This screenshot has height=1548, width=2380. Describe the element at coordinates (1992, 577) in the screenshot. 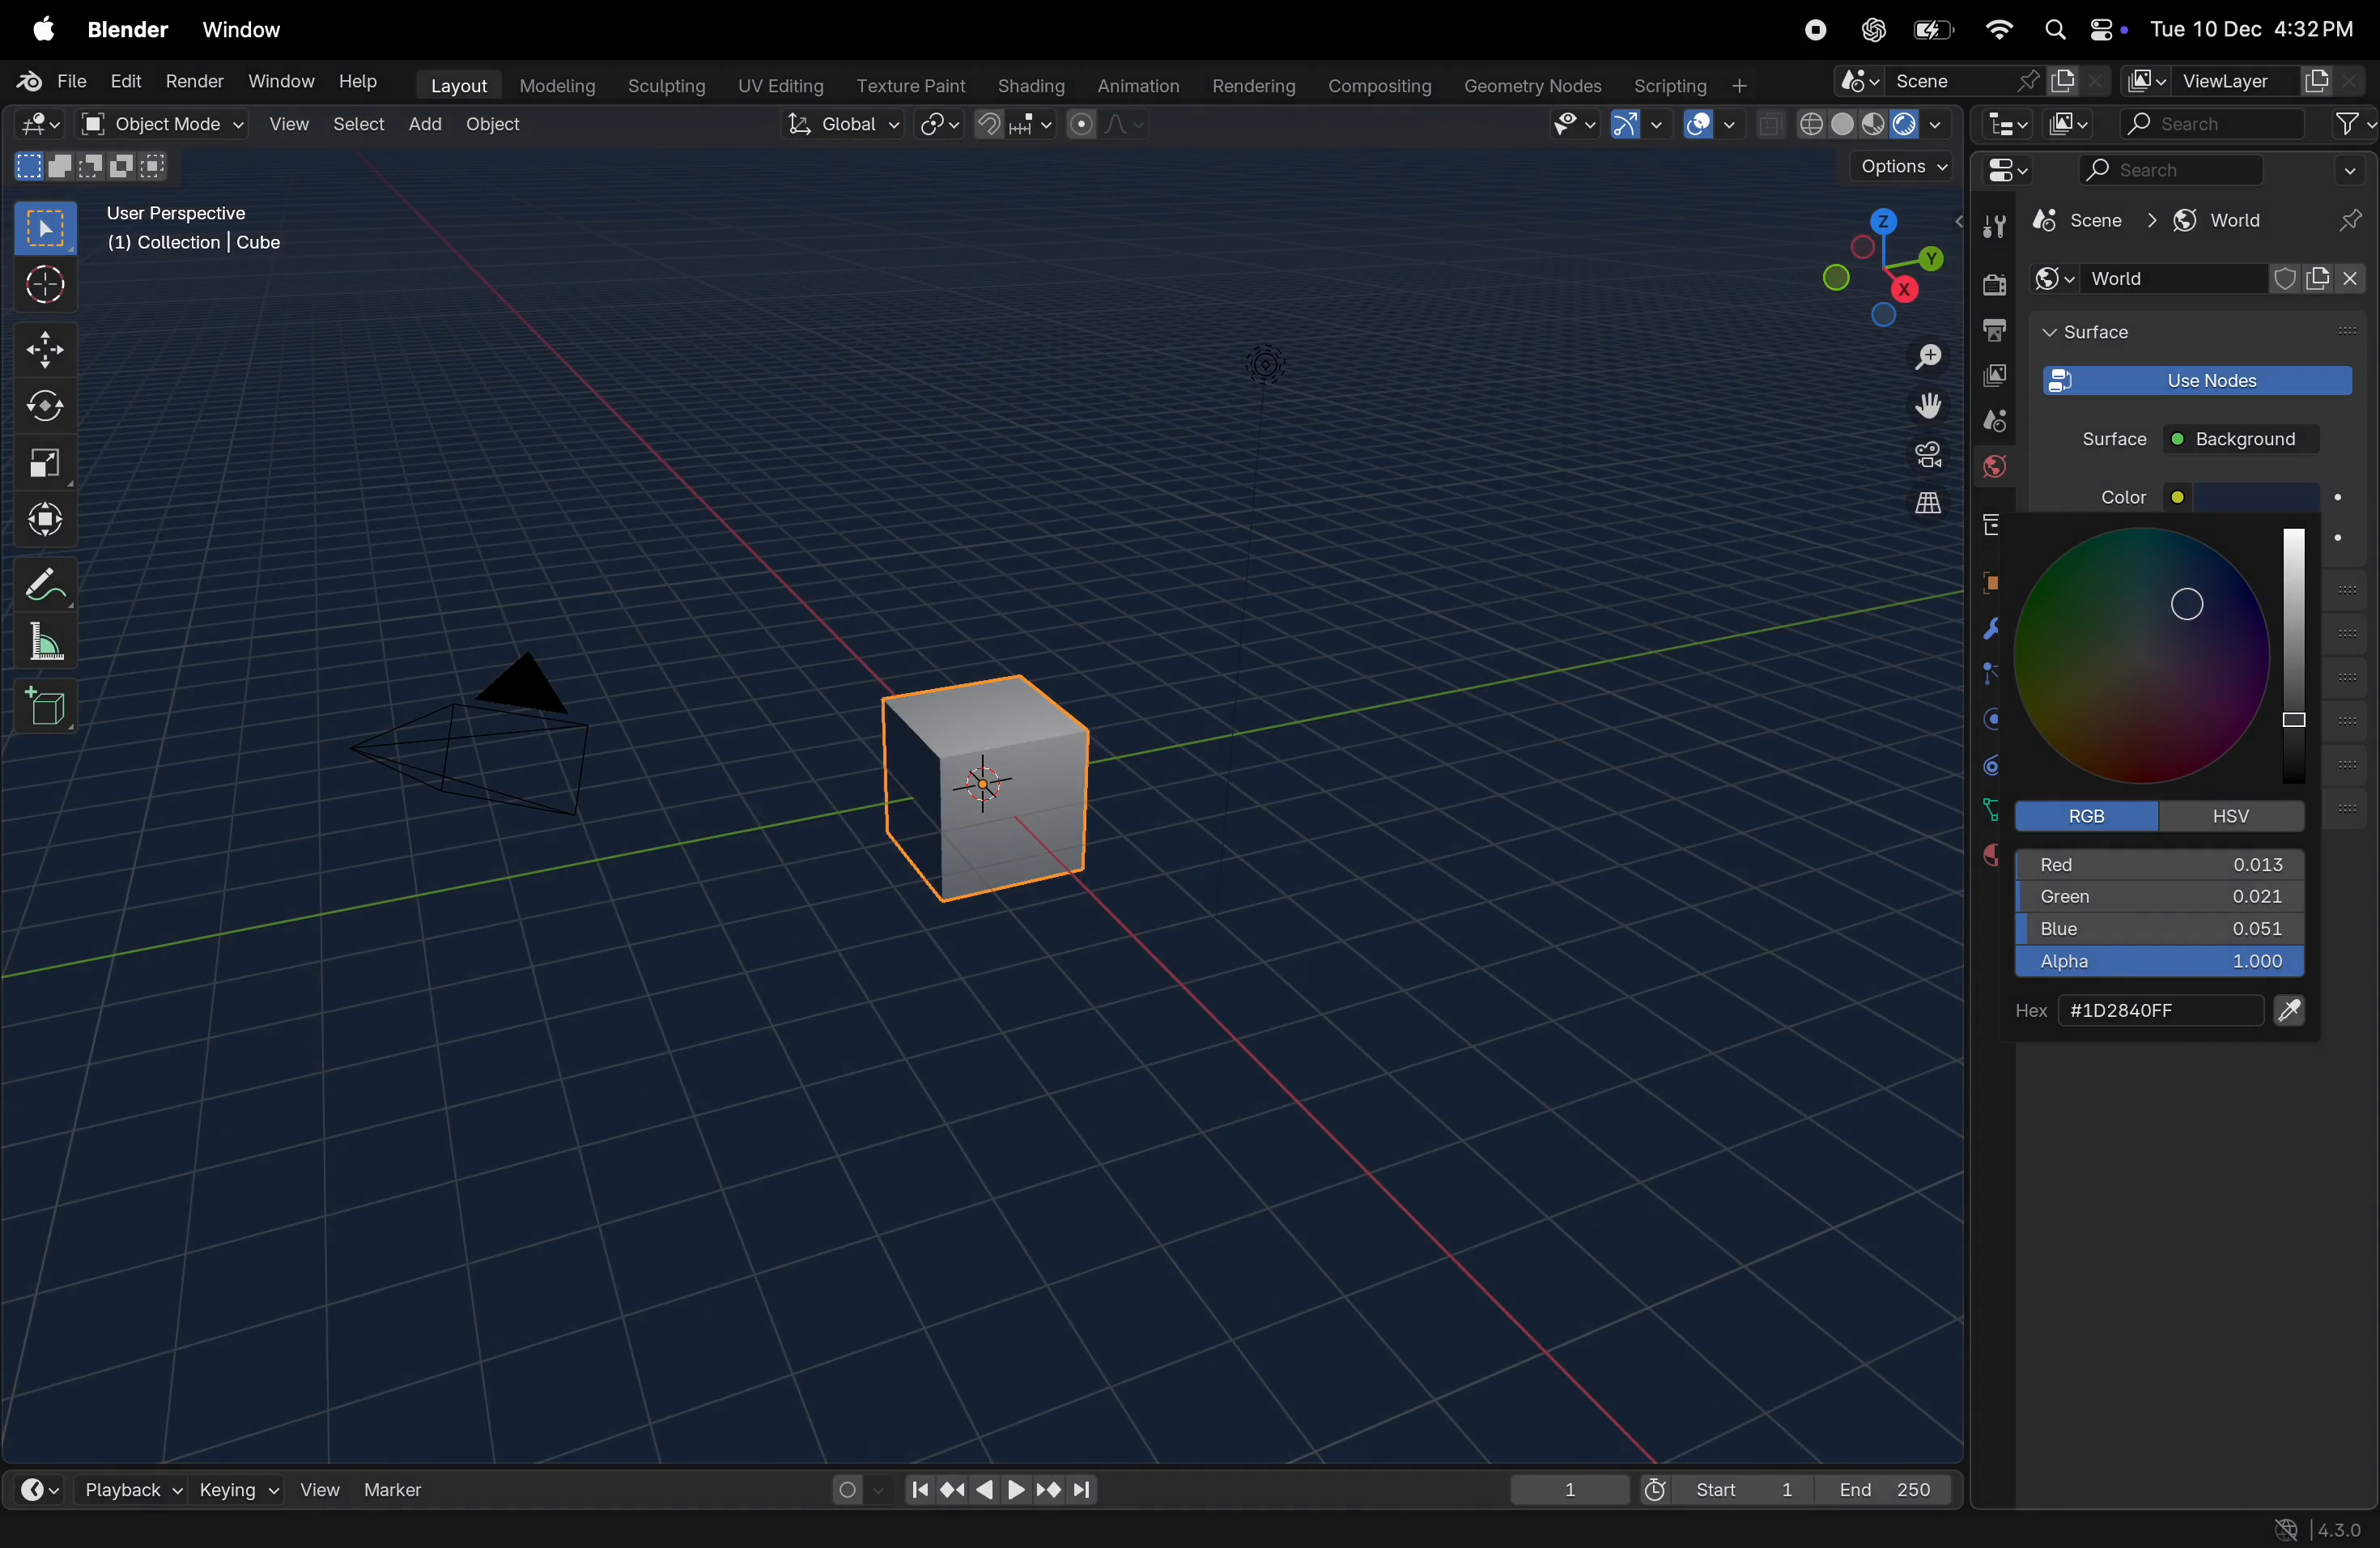

I see `object ` at that location.